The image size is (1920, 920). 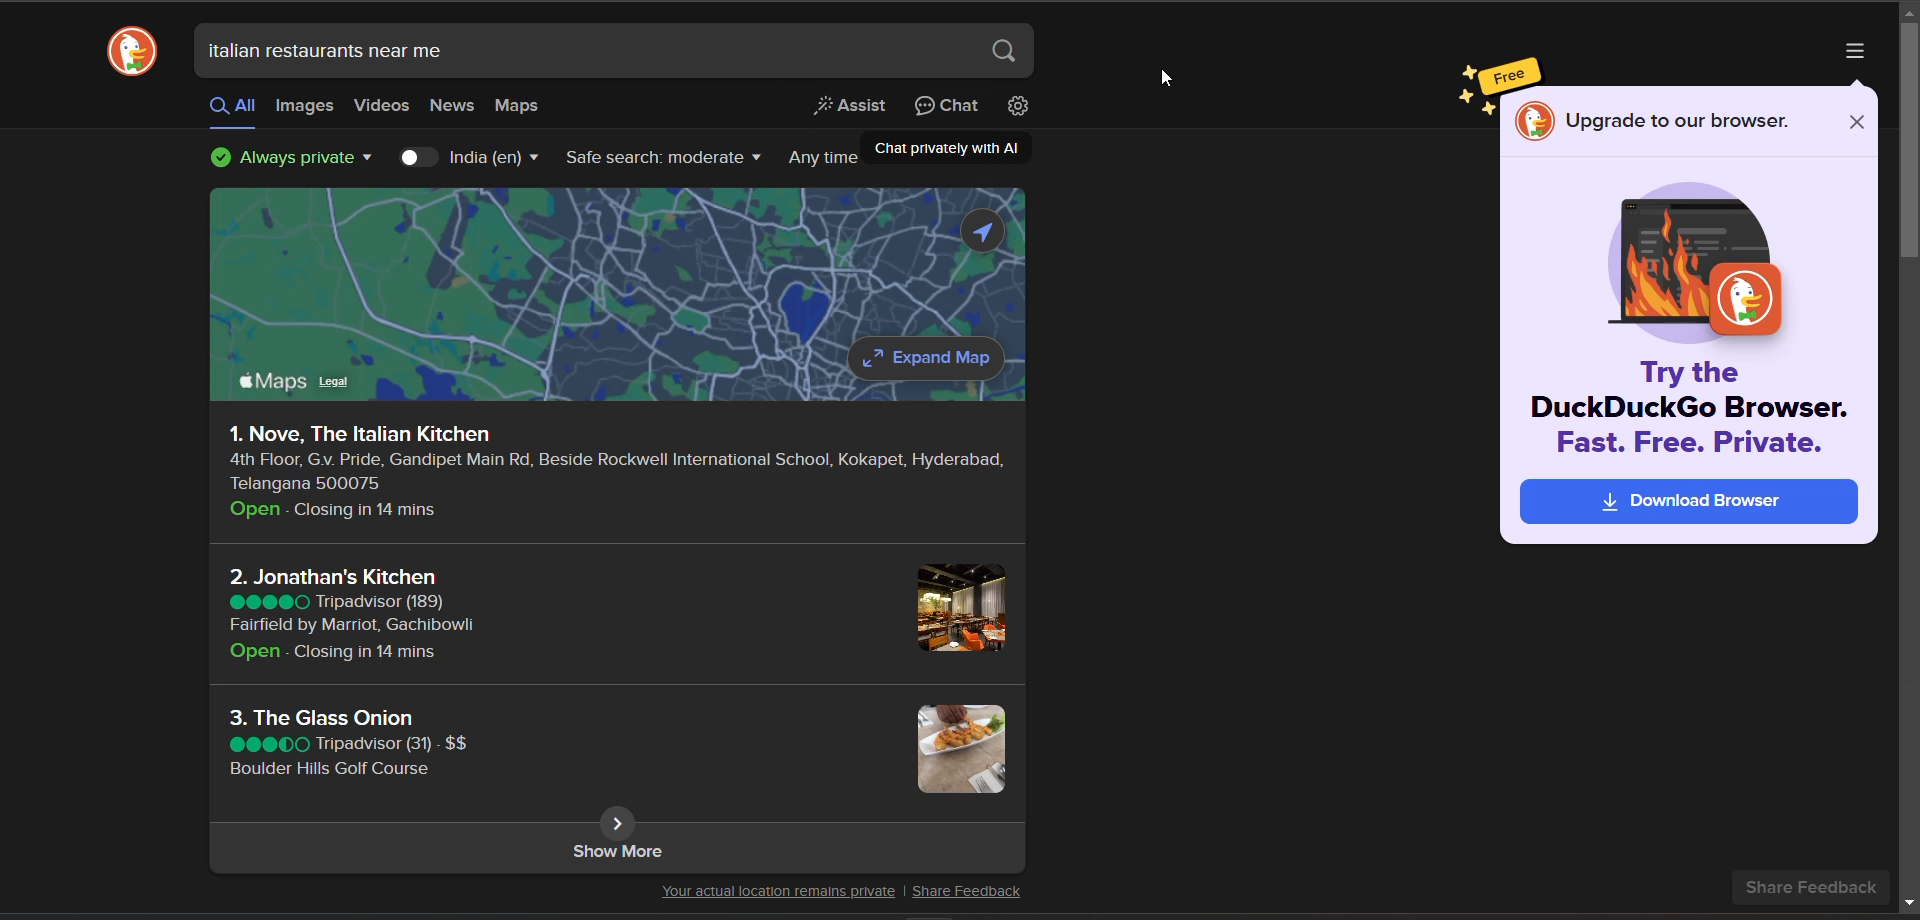 What do you see at coordinates (359, 434) in the screenshot?
I see `1. Nove, The Italian Kitchen` at bounding box center [359, 434].